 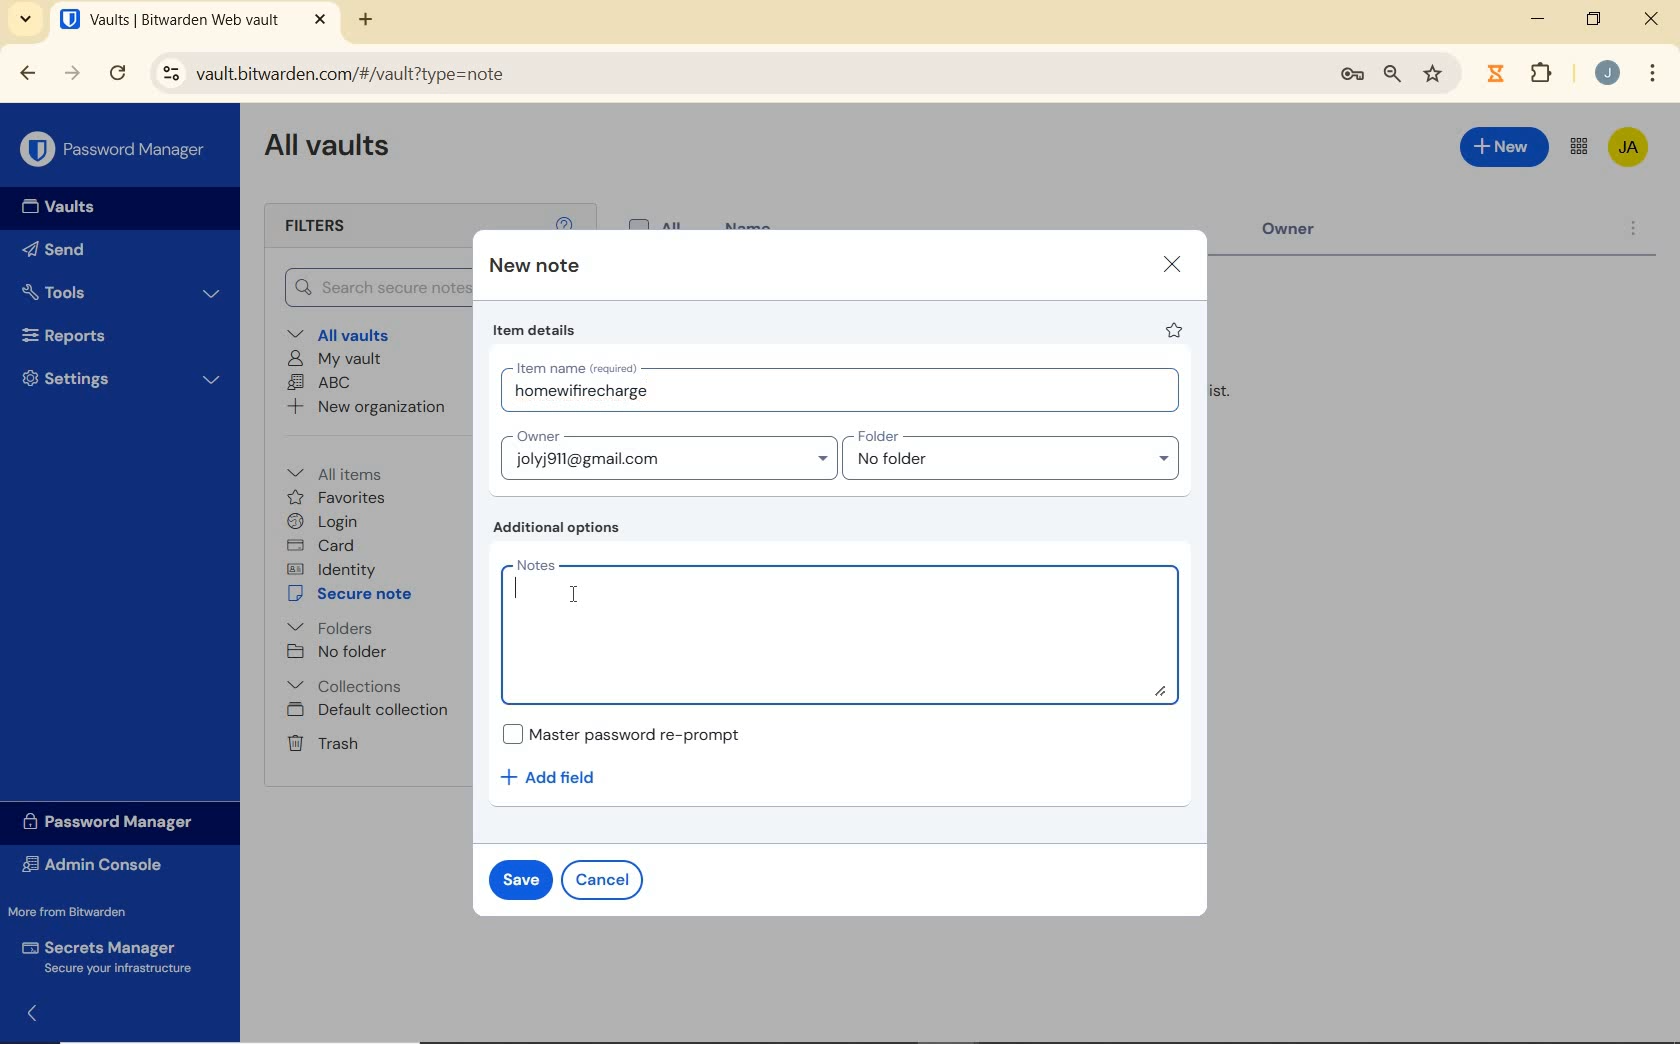 What do you see at coordinates (532, 266) in the screenshot?
I see `new note` at bounding box center [532, 266].